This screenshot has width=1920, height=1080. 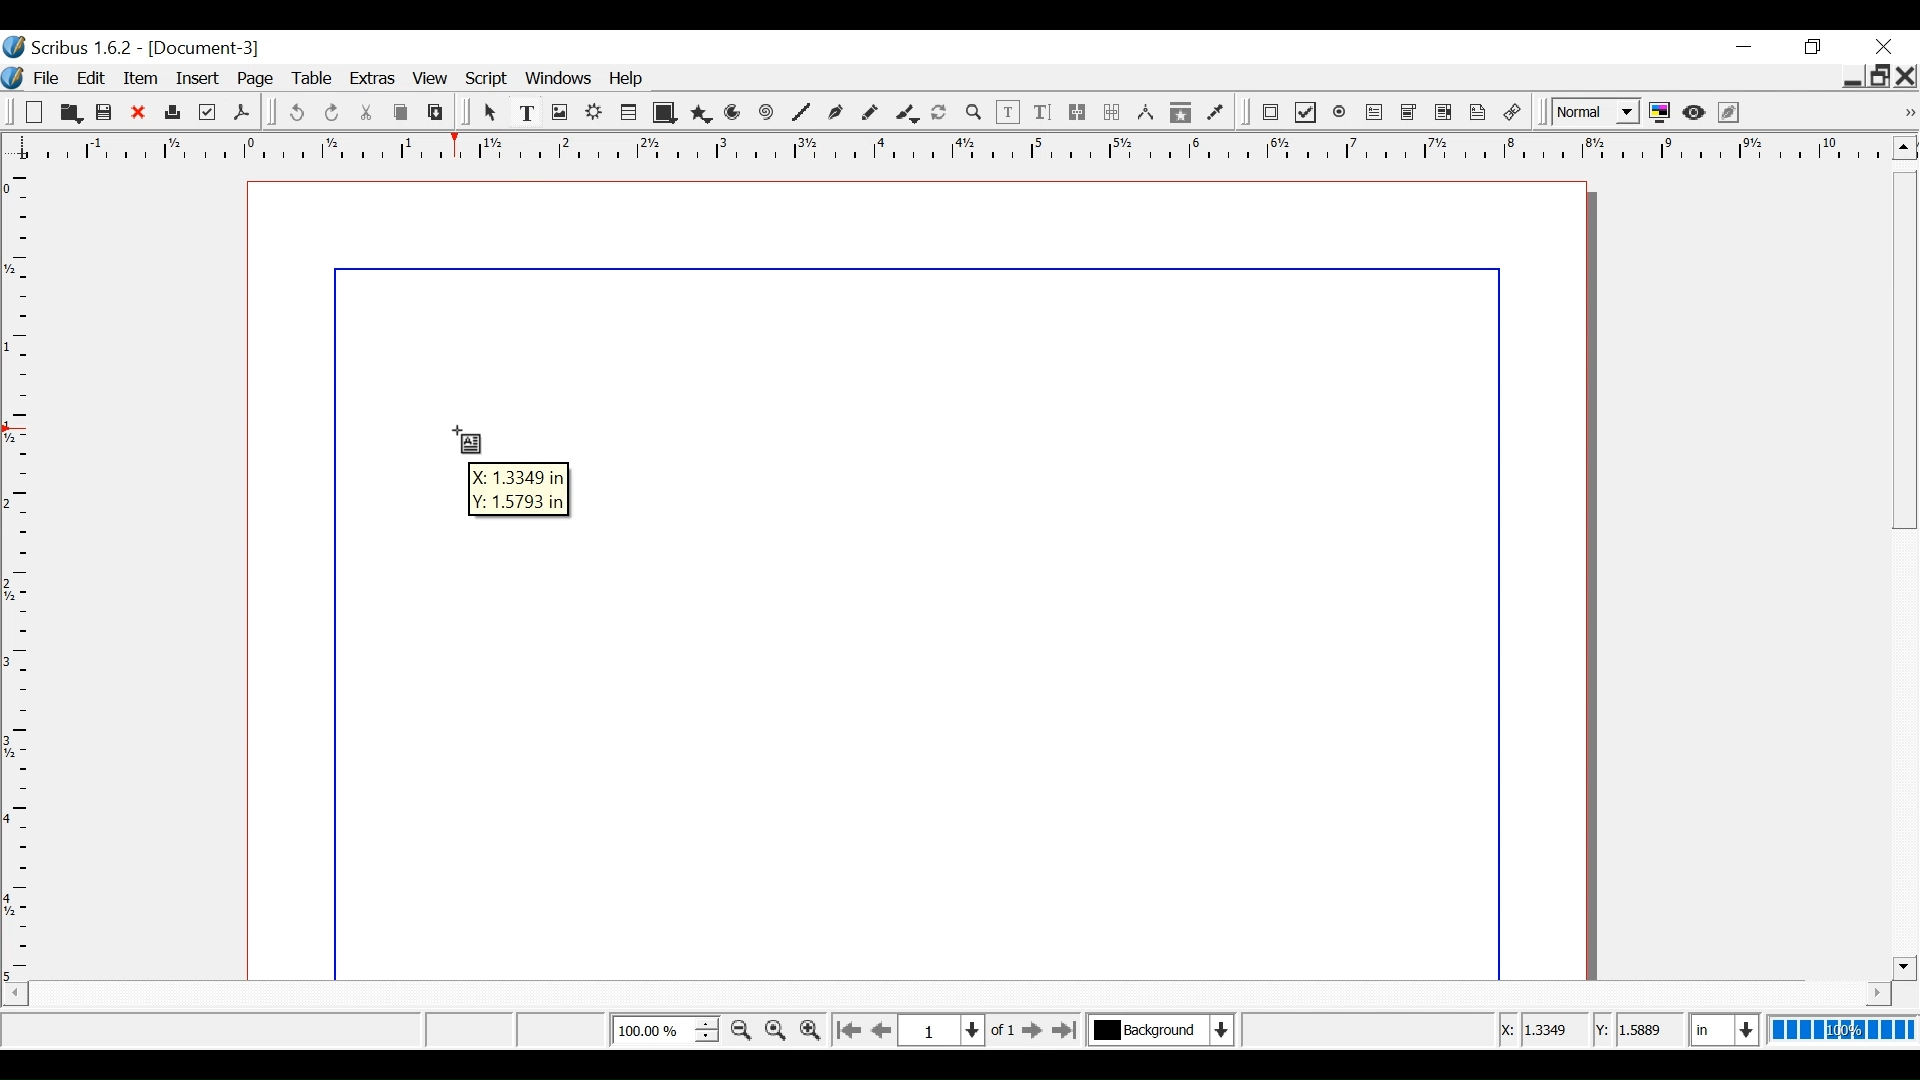 What do you see at coordinates (1907, 75) in the screenshot?
I see `Close` at bounding box center [1907, 75].